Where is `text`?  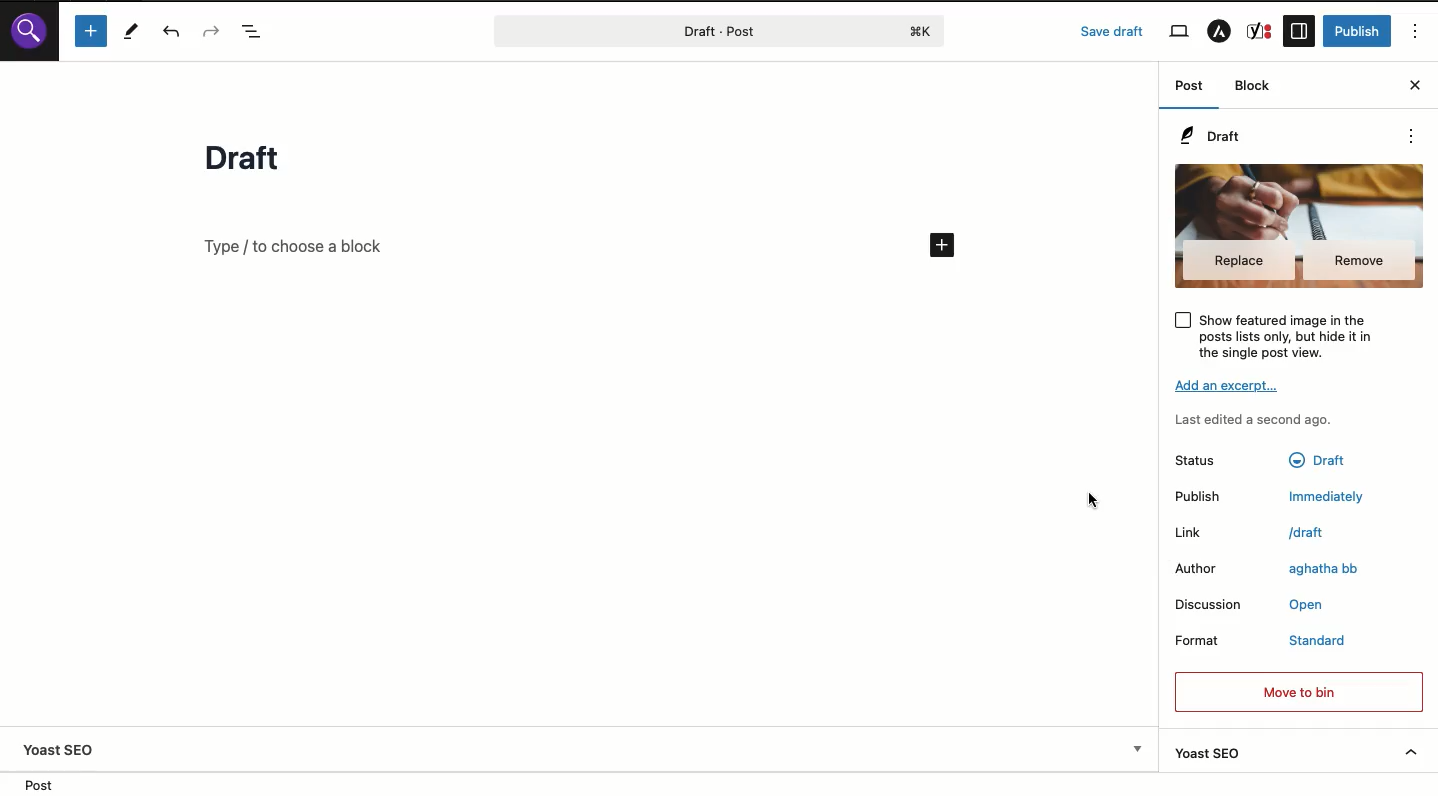
text is located at coordinates (1309, 604).